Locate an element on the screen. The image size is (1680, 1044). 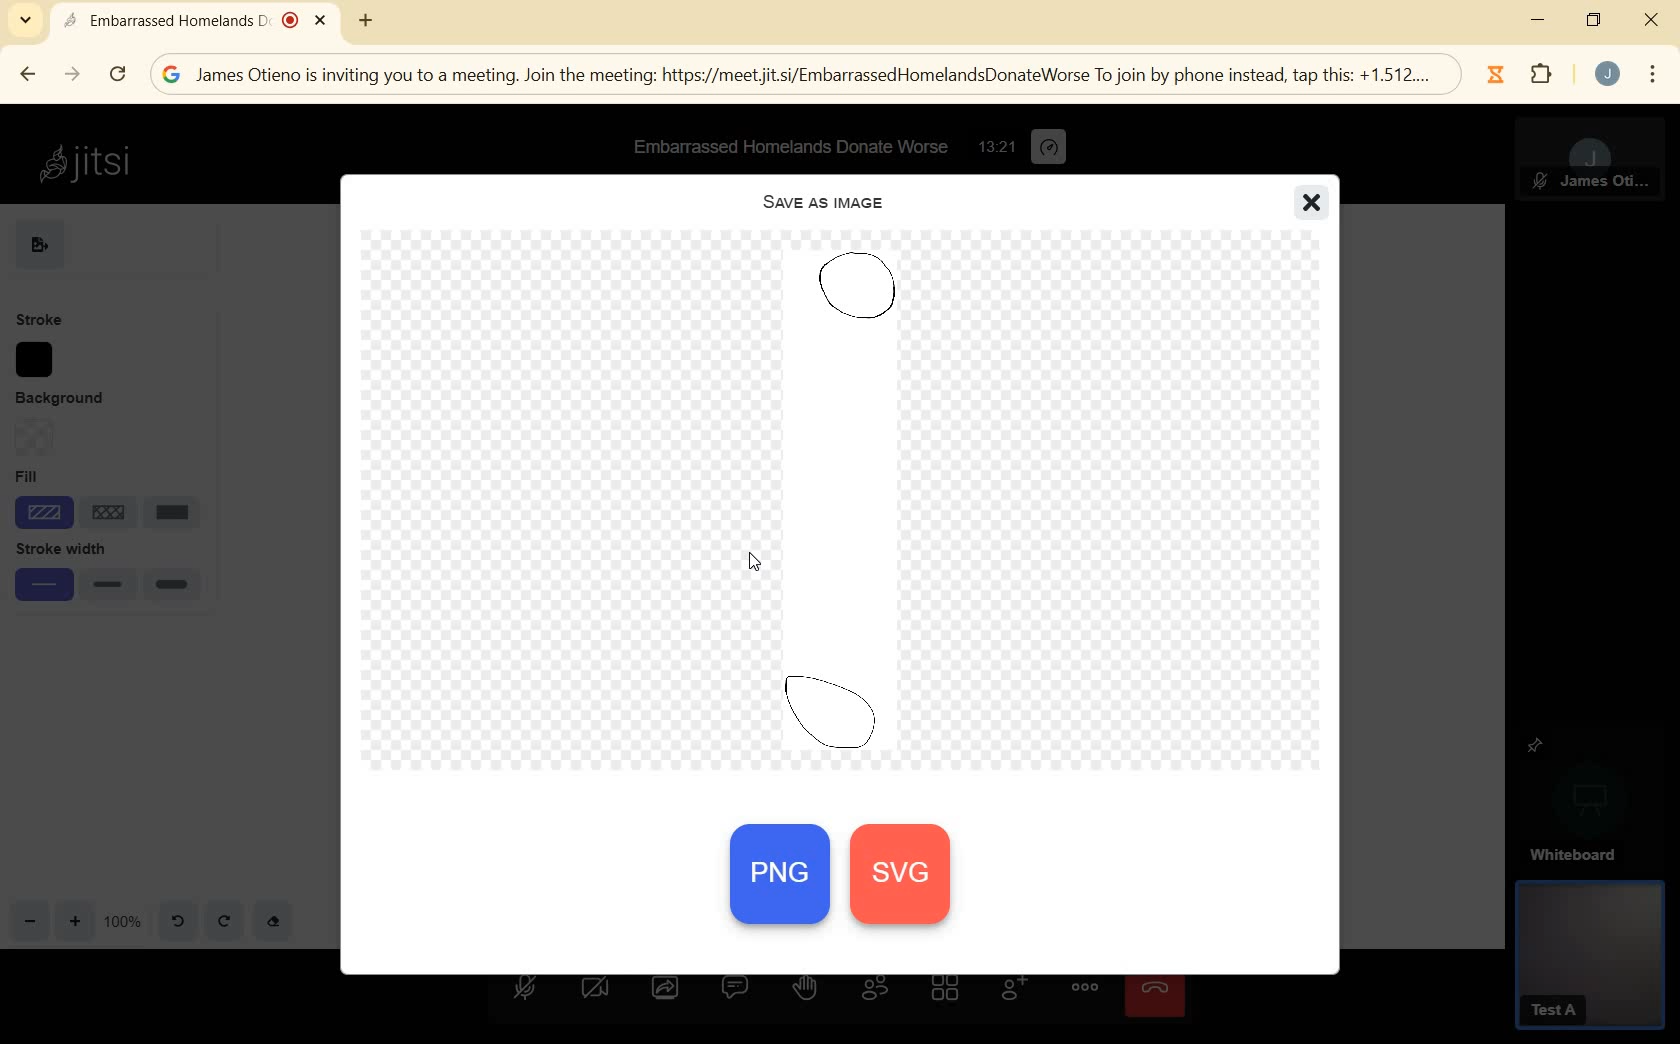
small is located at coordinates (41, 588).